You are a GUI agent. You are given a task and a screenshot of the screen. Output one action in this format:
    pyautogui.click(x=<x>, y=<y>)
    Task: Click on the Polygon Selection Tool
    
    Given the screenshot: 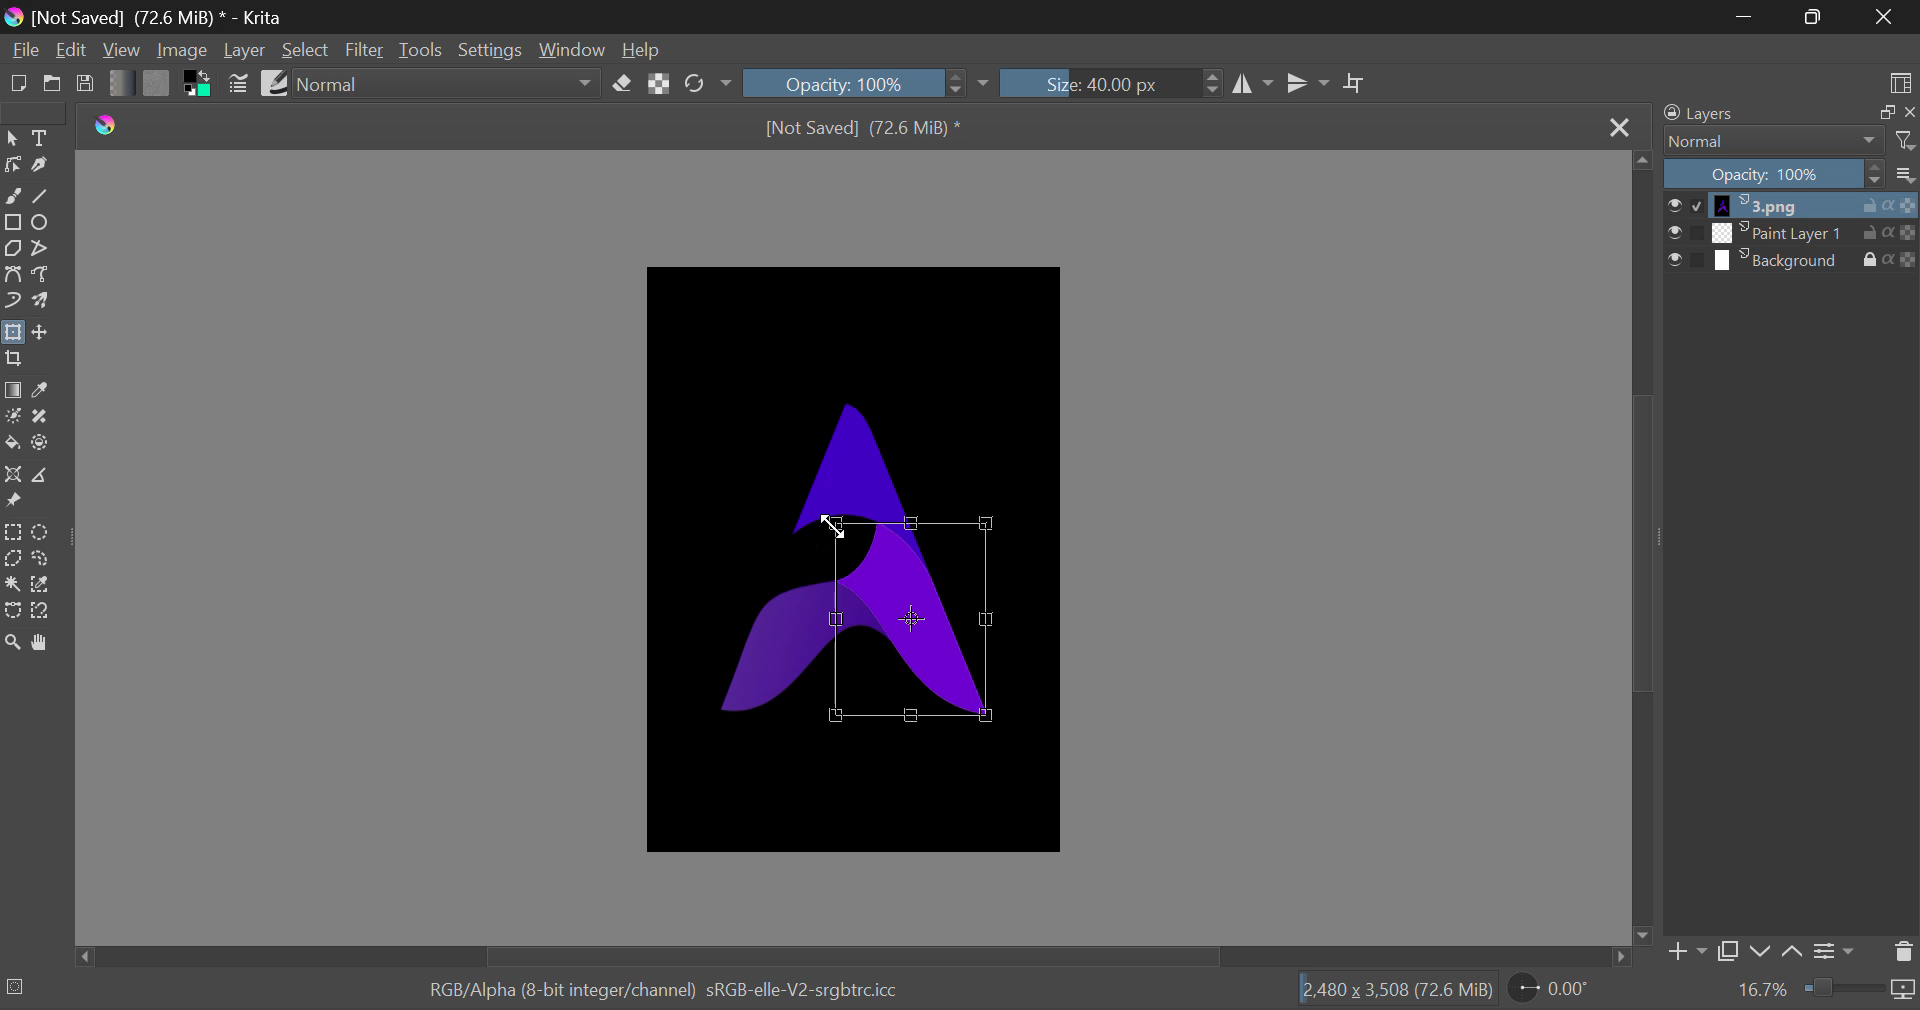 What is the action you would take?
    pyautogui.click(x=12, y=560)
    